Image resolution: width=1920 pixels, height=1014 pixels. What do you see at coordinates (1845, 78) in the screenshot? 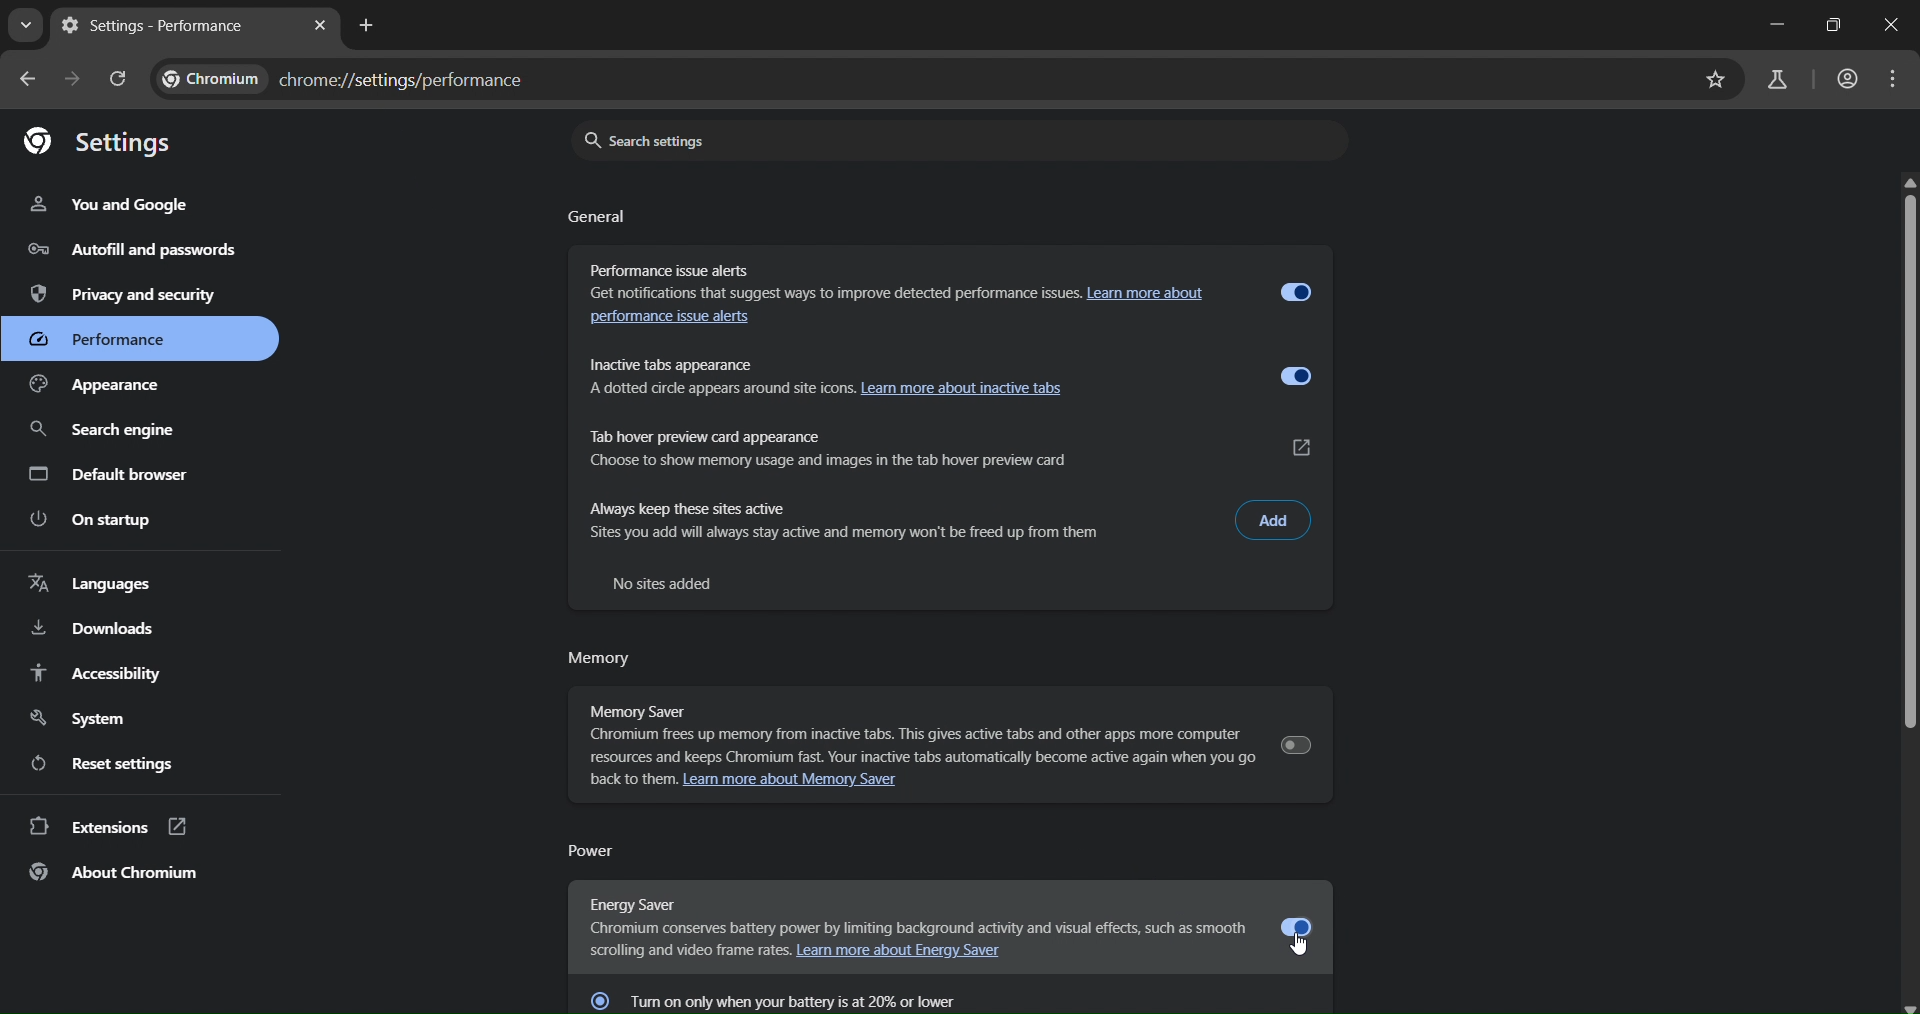
I see `account` at bounding box center [1845, 78].